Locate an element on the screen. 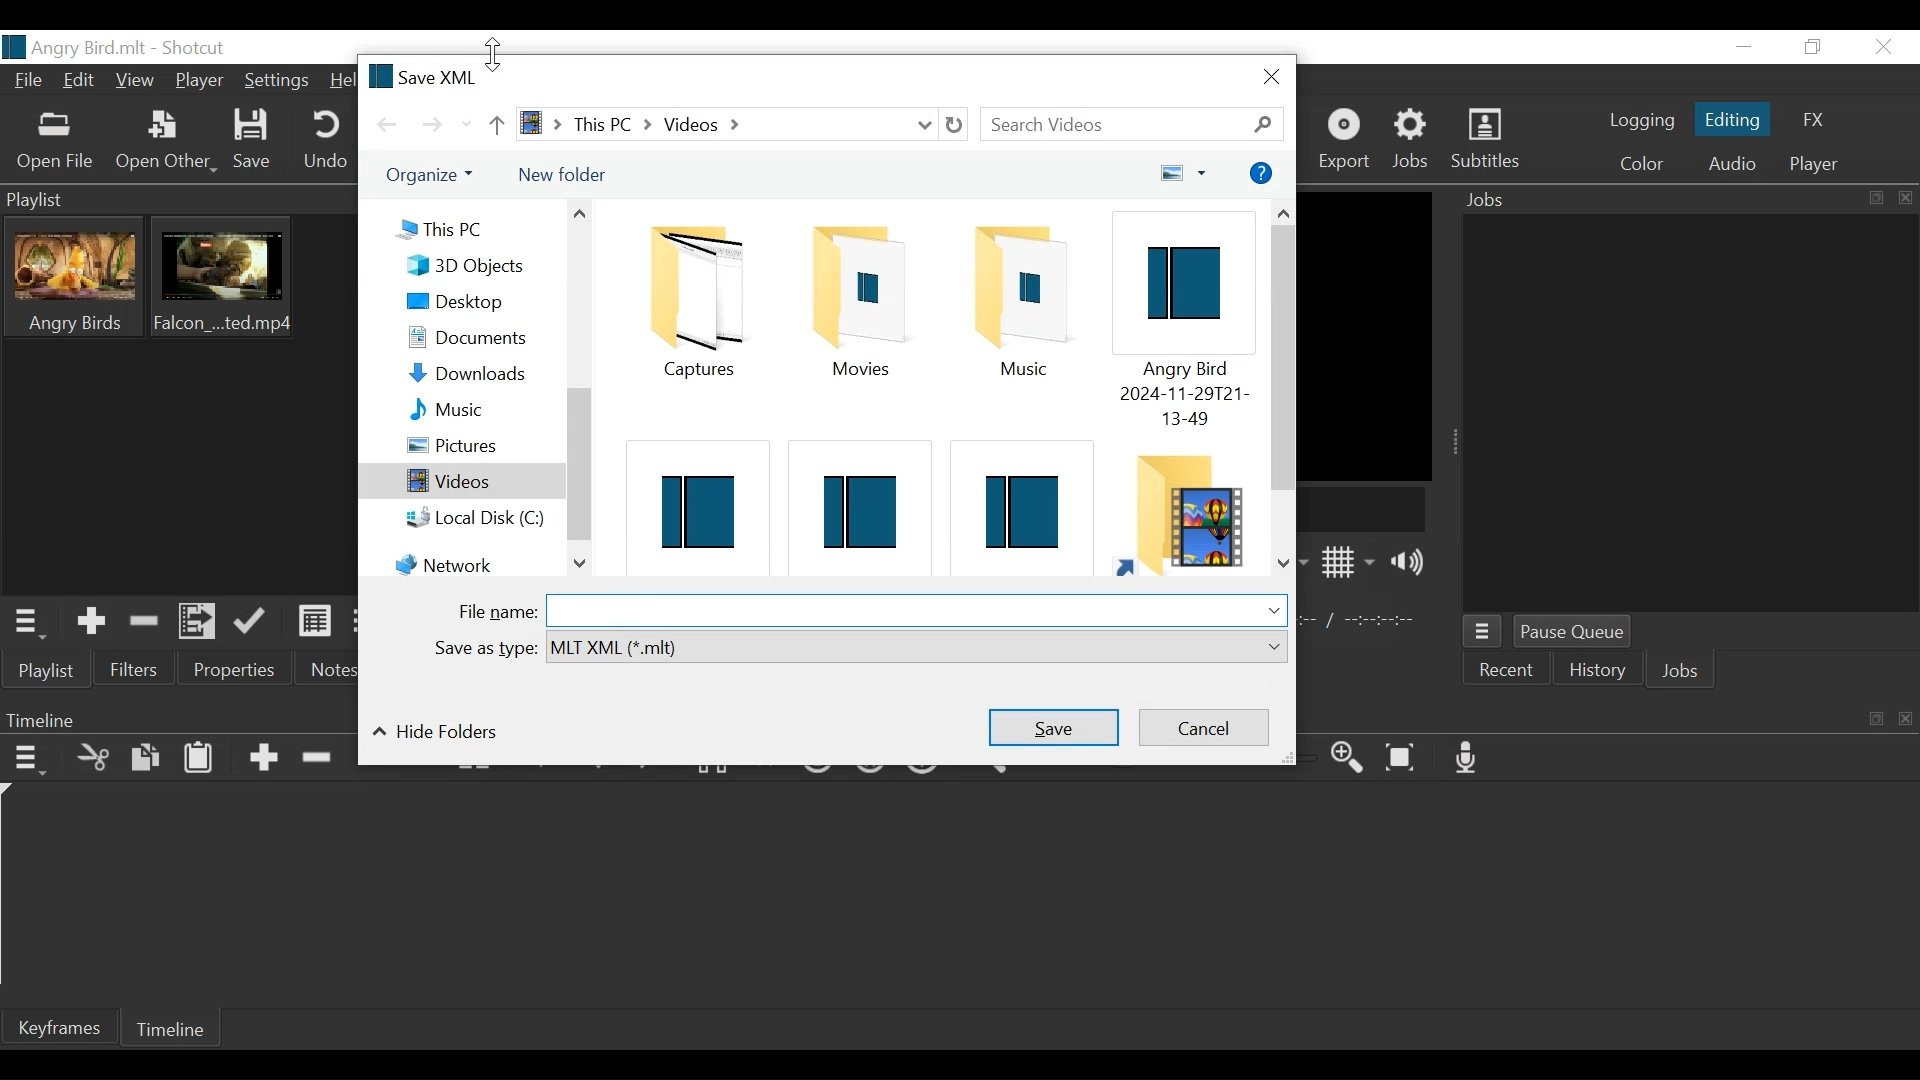  Edit is located at coordinates (80, 83).